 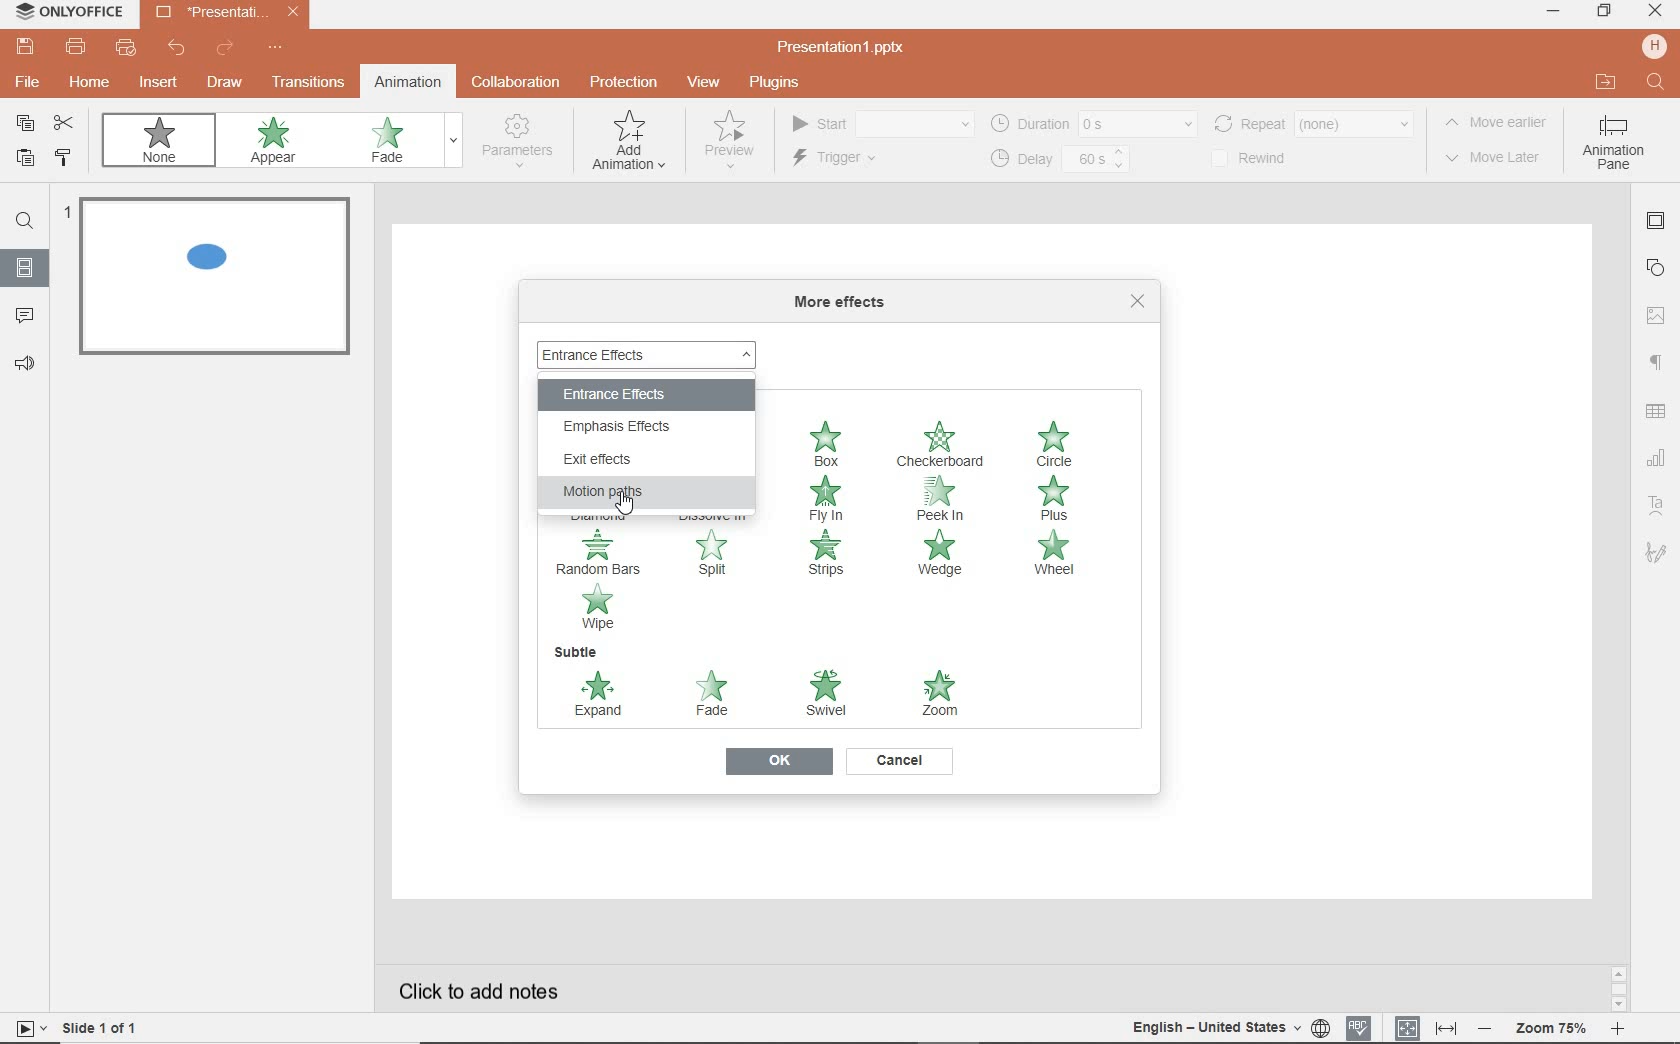 I want to click on Animation pane, so click(x=1613, y=145).